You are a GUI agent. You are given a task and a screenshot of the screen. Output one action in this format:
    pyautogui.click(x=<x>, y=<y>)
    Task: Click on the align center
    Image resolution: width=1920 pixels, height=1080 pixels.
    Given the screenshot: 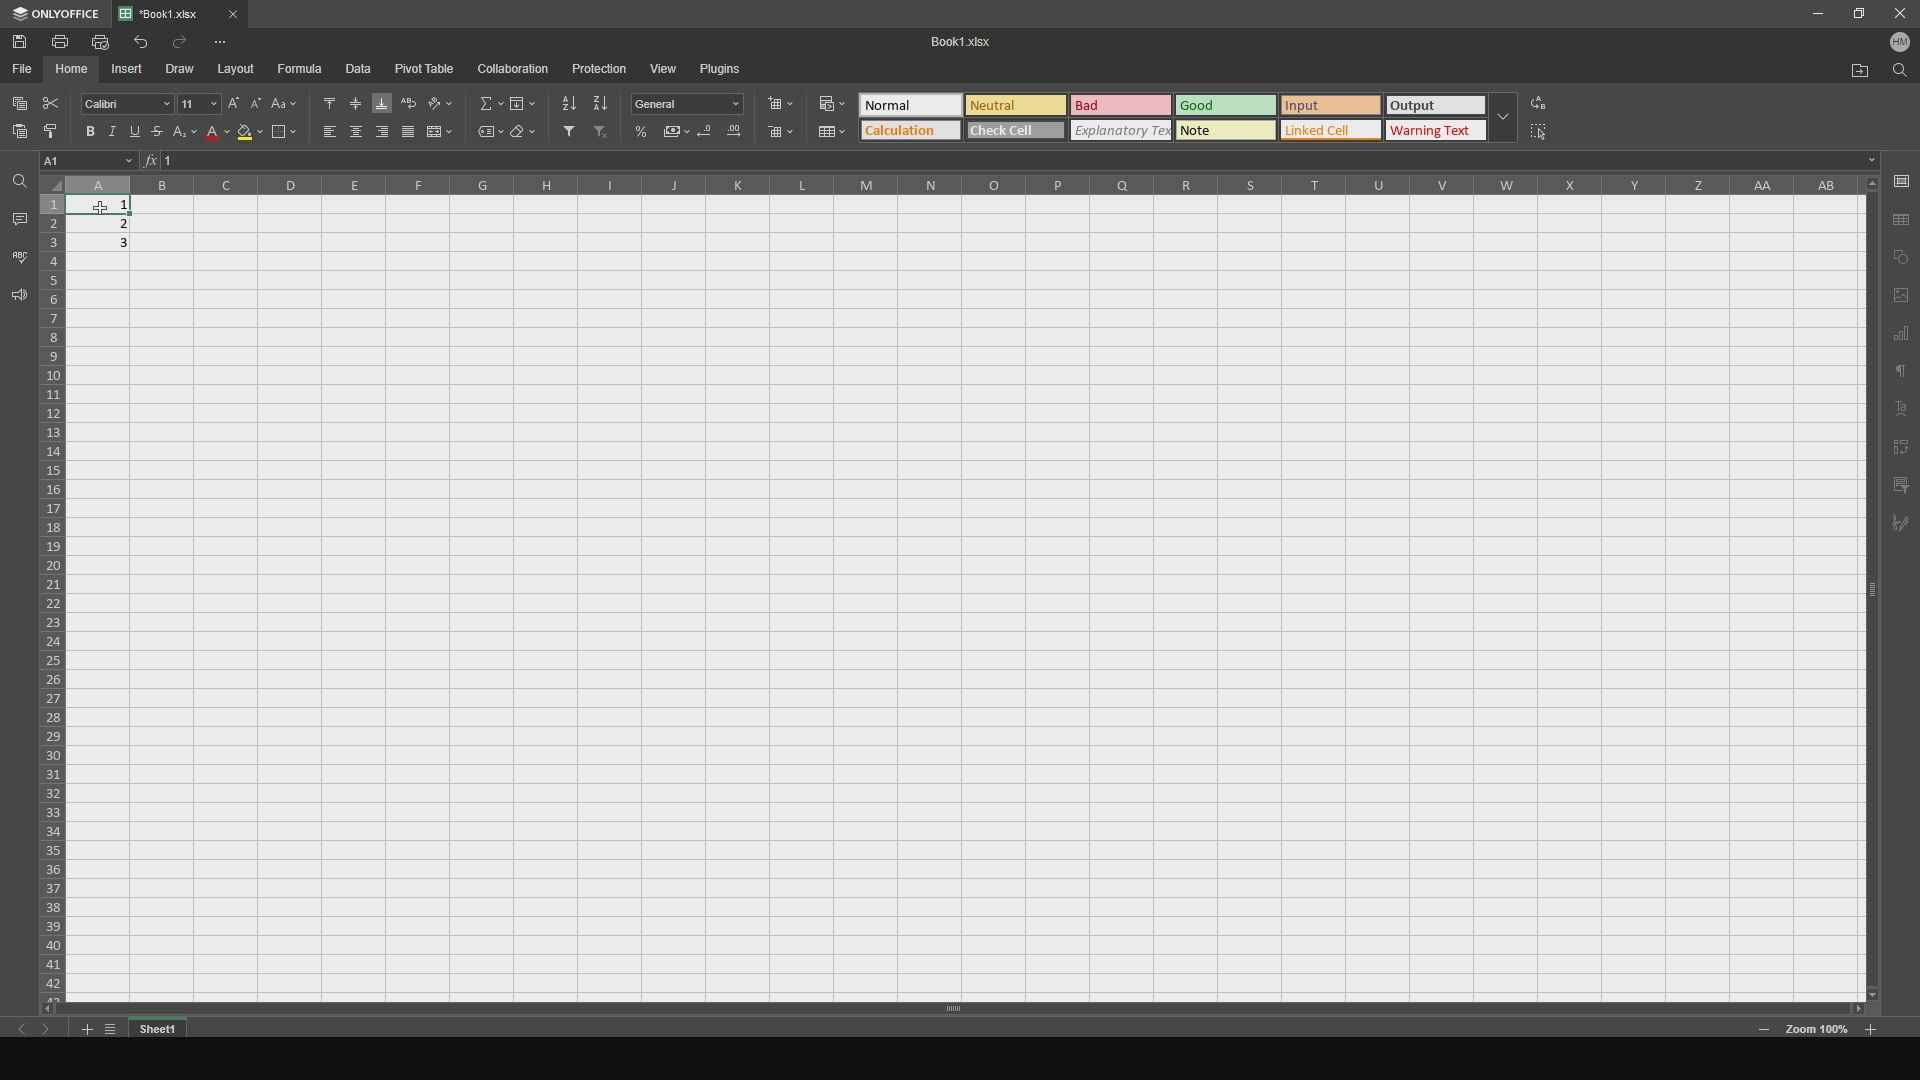 What is the action you would take?
    pyautogui.click(x=354, y=134)
    